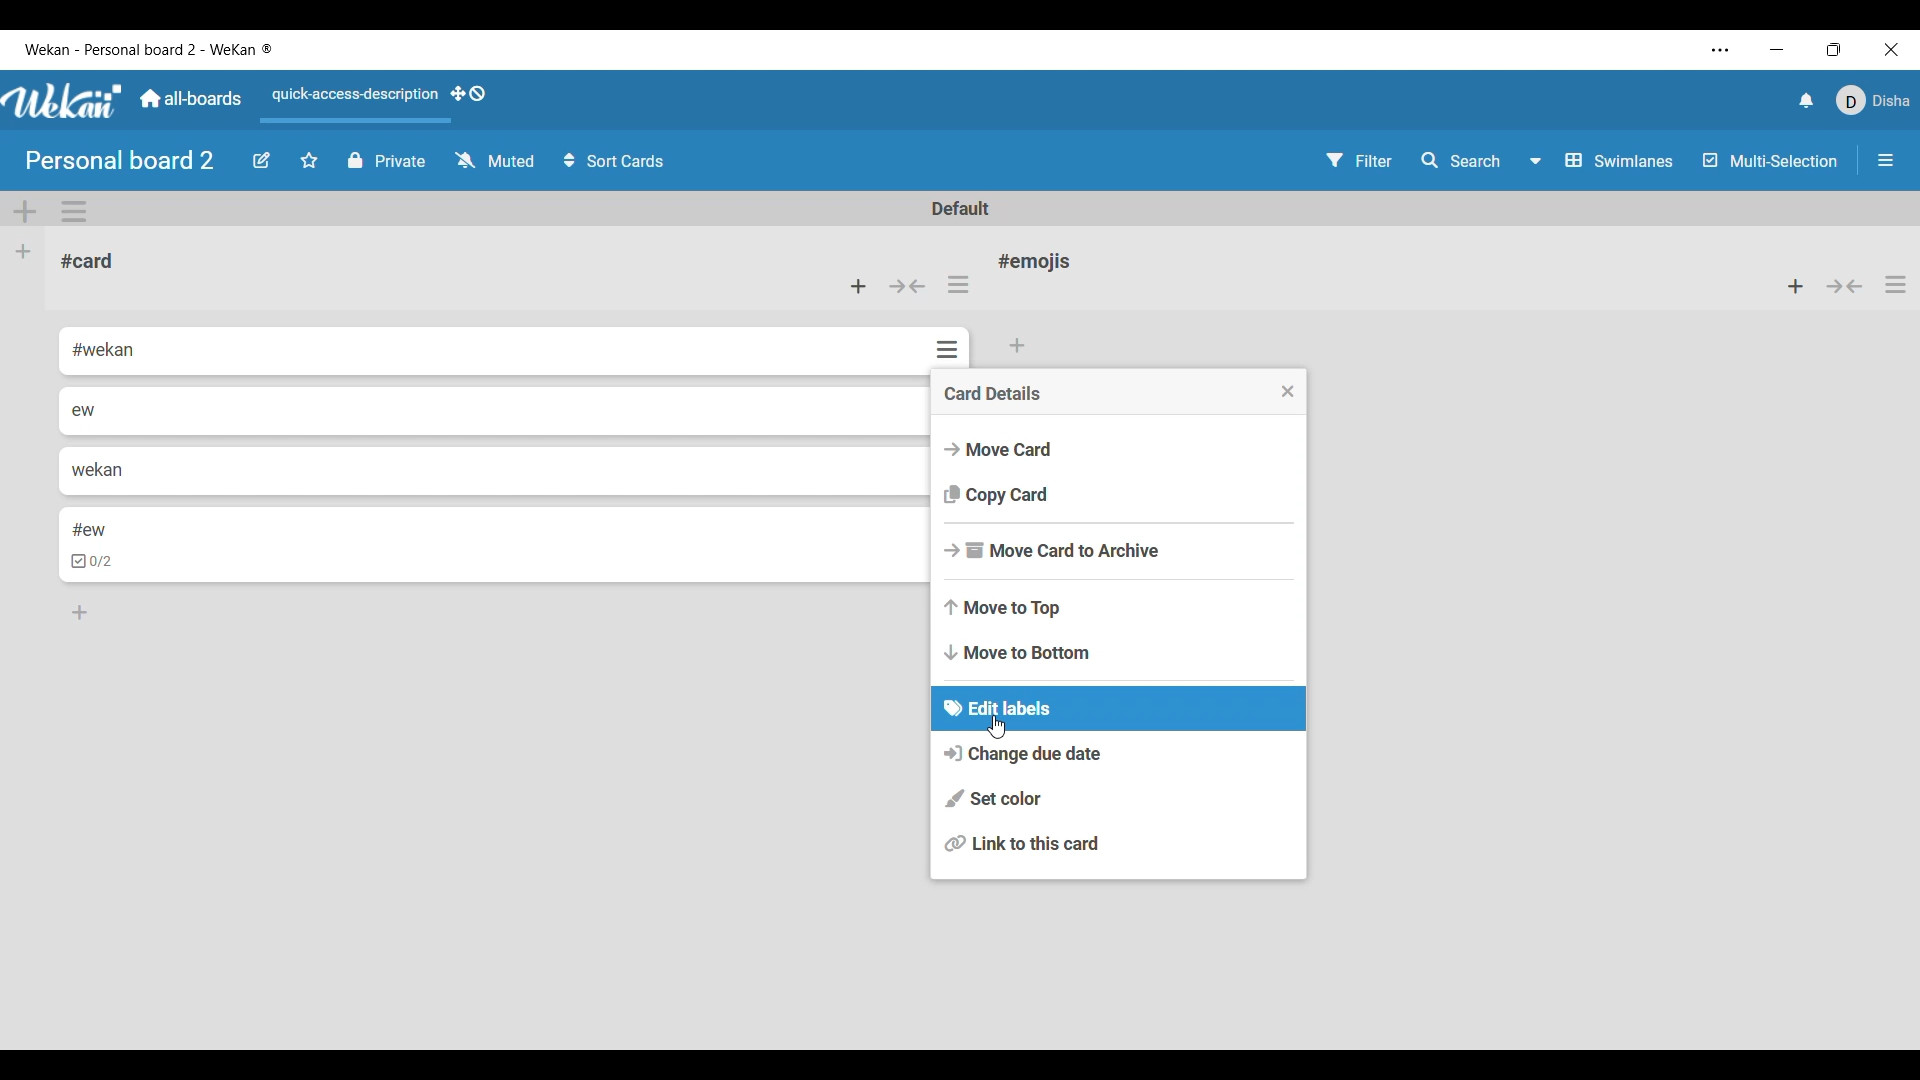 The image size is (1920, 1080). Describe the element at coordinates (106, 351) in the screenshot. I see `#wekan` at that location.